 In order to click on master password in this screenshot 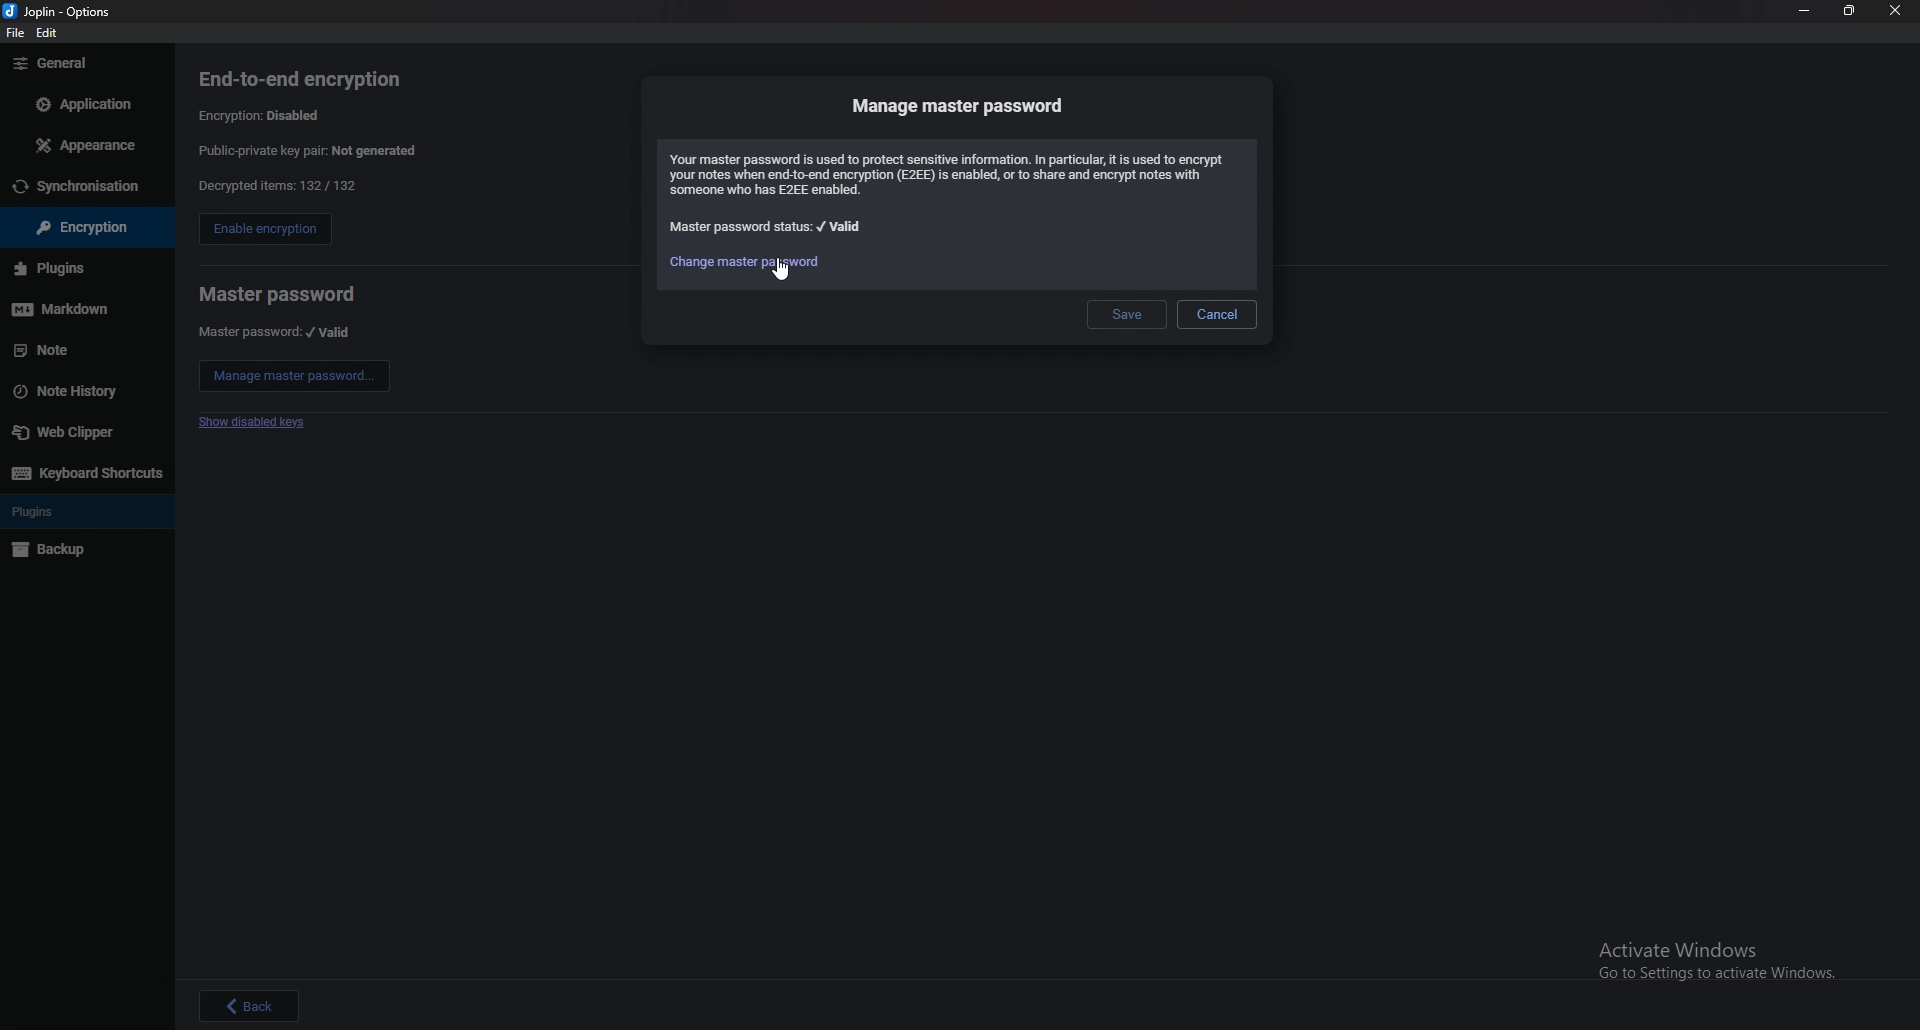, I will do `click(277, 294)`.